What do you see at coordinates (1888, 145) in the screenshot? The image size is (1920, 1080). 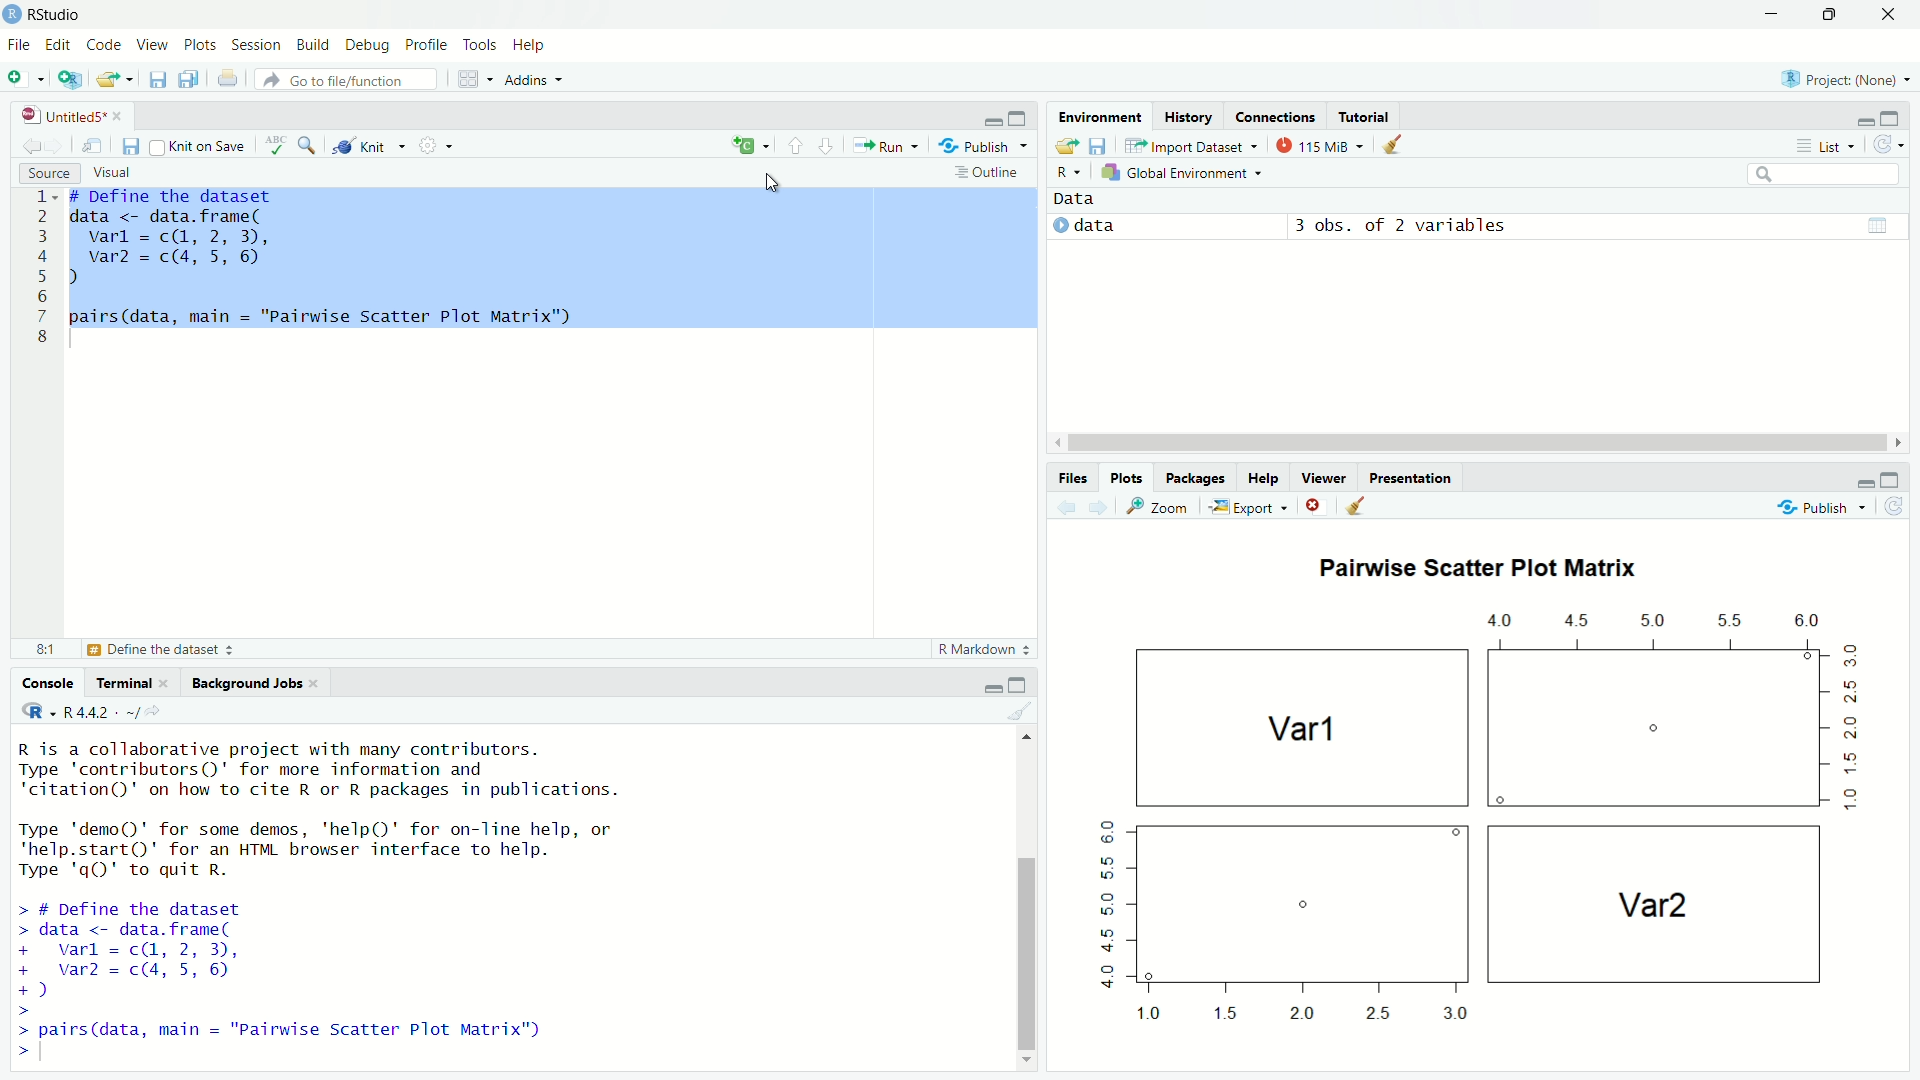 I see `Refresh the list of objects in the environment` at bounding box center [1888, 145].